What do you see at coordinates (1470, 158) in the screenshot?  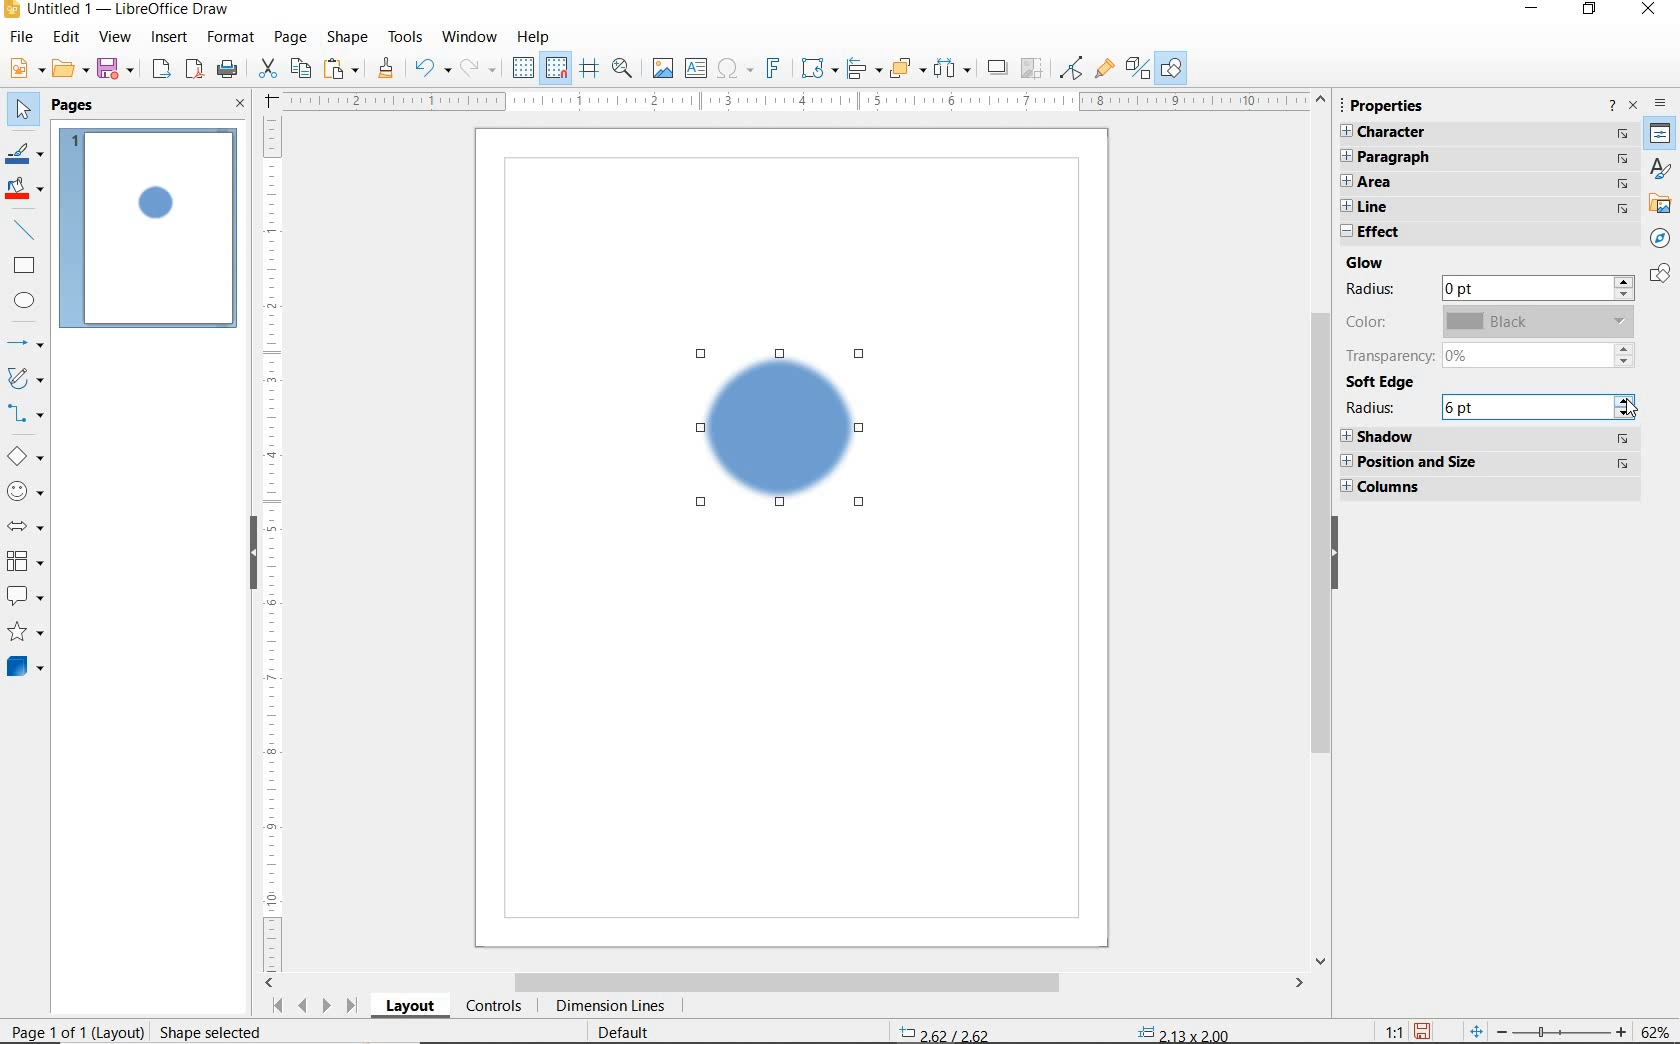 I see `PARAGRAPH` at bounding box center [1470, 158].